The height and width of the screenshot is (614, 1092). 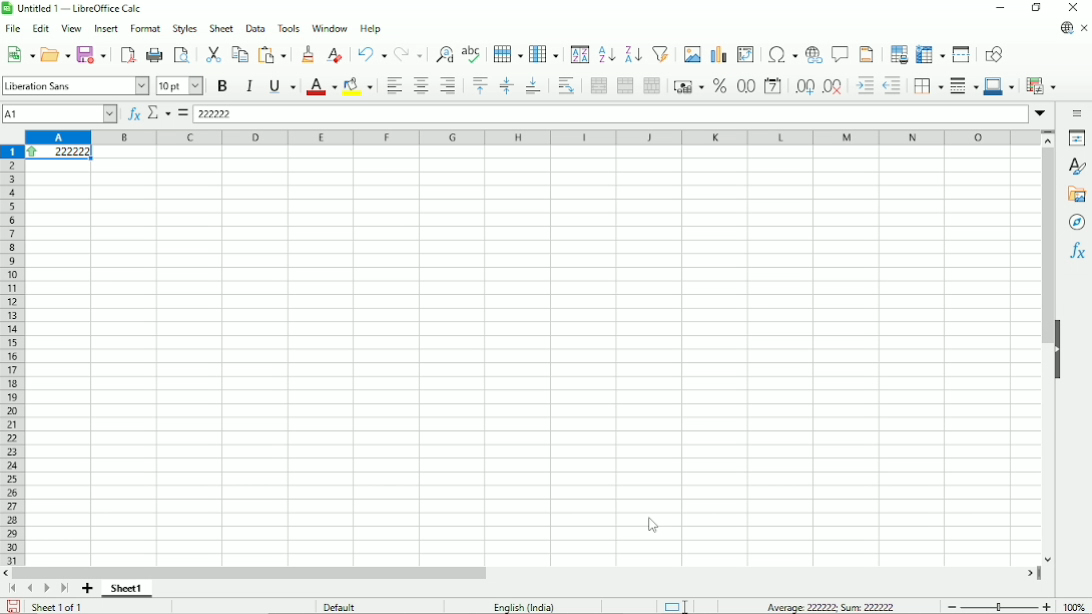 What do you see at coordinates (961, 54) in the screenshot?
I see `Split window` at bounding box center [961, 54].